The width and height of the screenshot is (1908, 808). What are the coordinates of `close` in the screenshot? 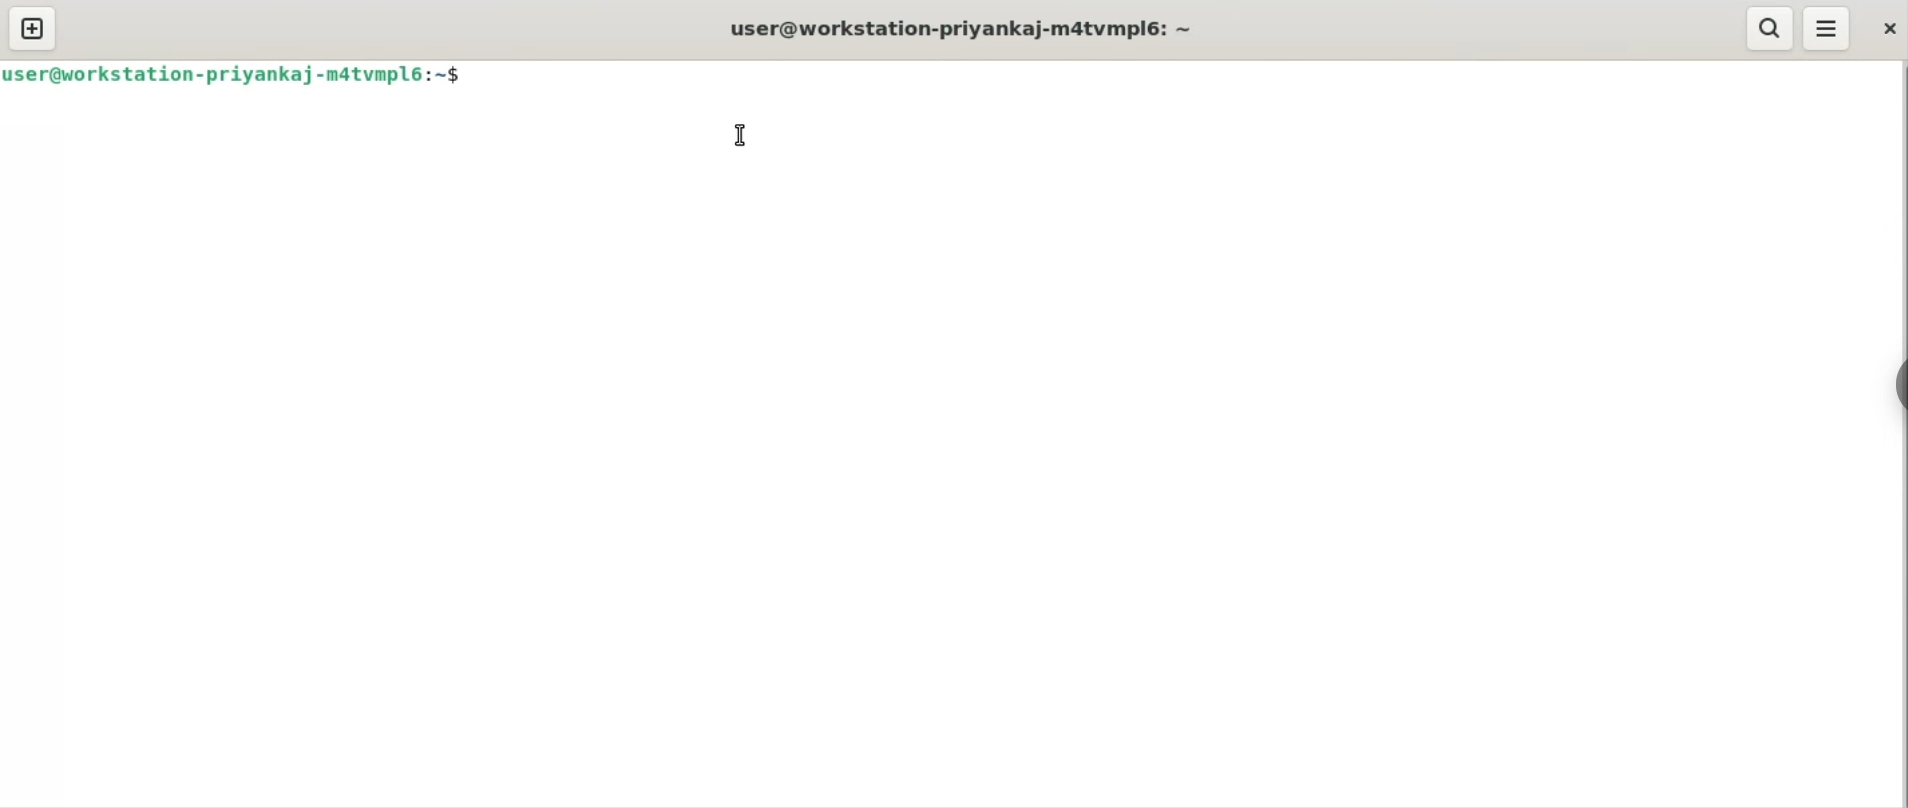 It's located at (1886, 27).